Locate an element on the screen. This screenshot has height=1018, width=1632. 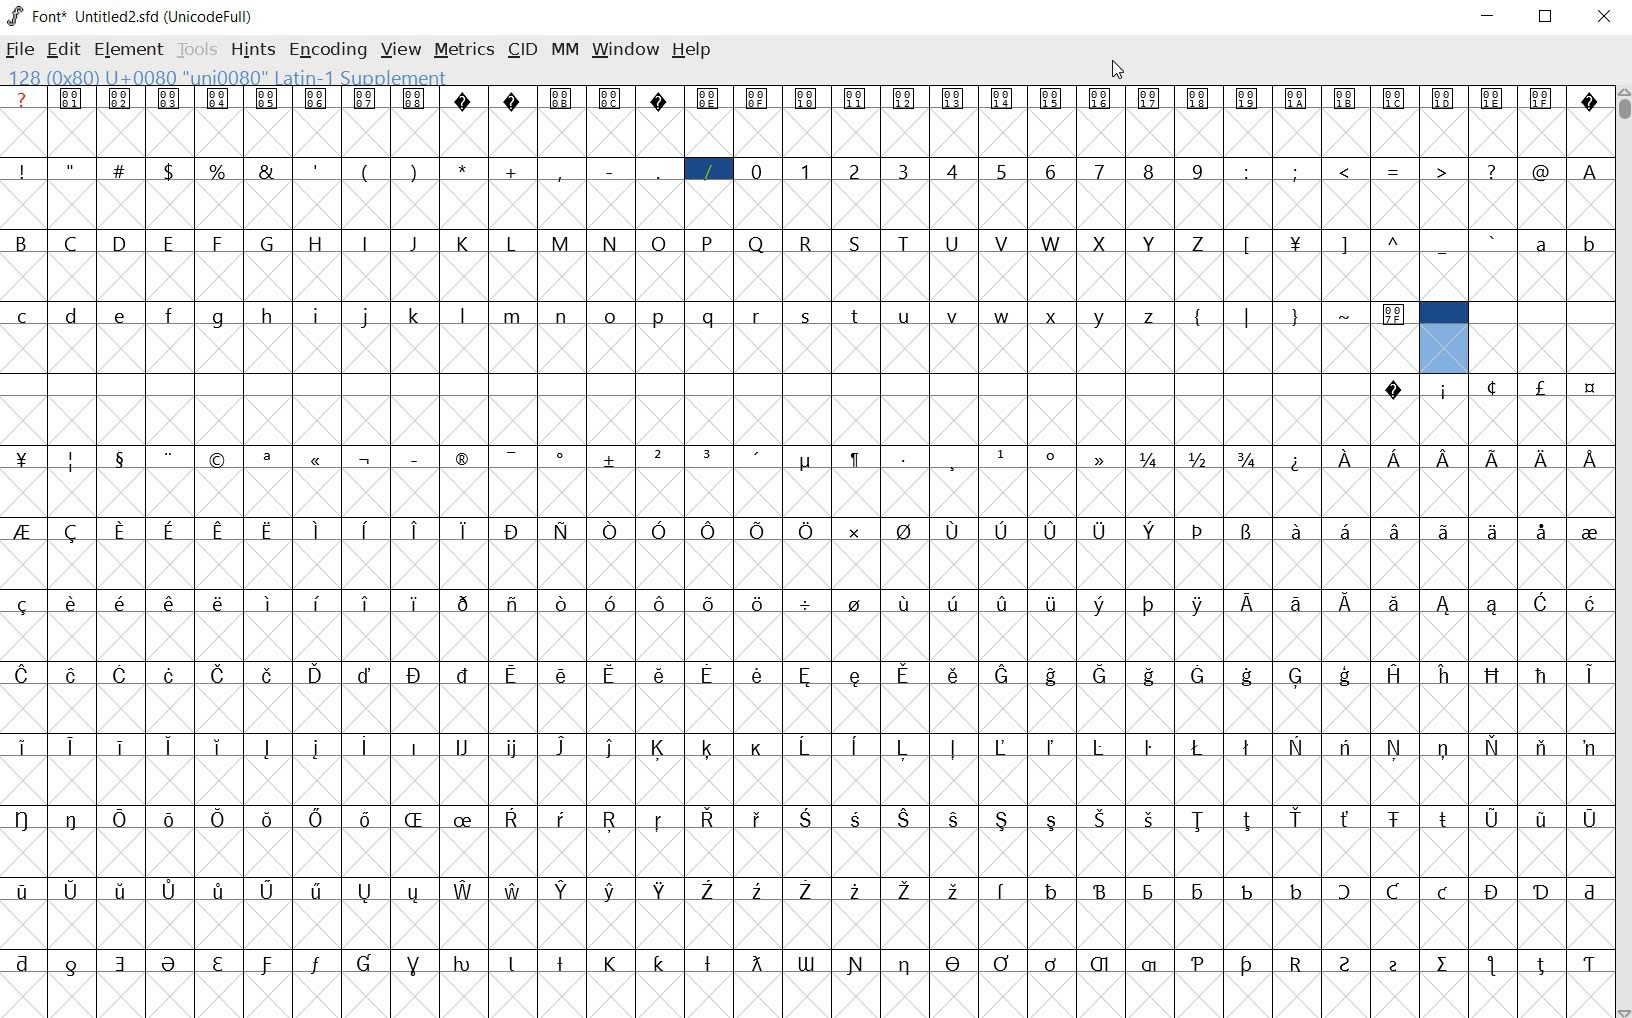
Symbol is located at coordinates (1587, 676).